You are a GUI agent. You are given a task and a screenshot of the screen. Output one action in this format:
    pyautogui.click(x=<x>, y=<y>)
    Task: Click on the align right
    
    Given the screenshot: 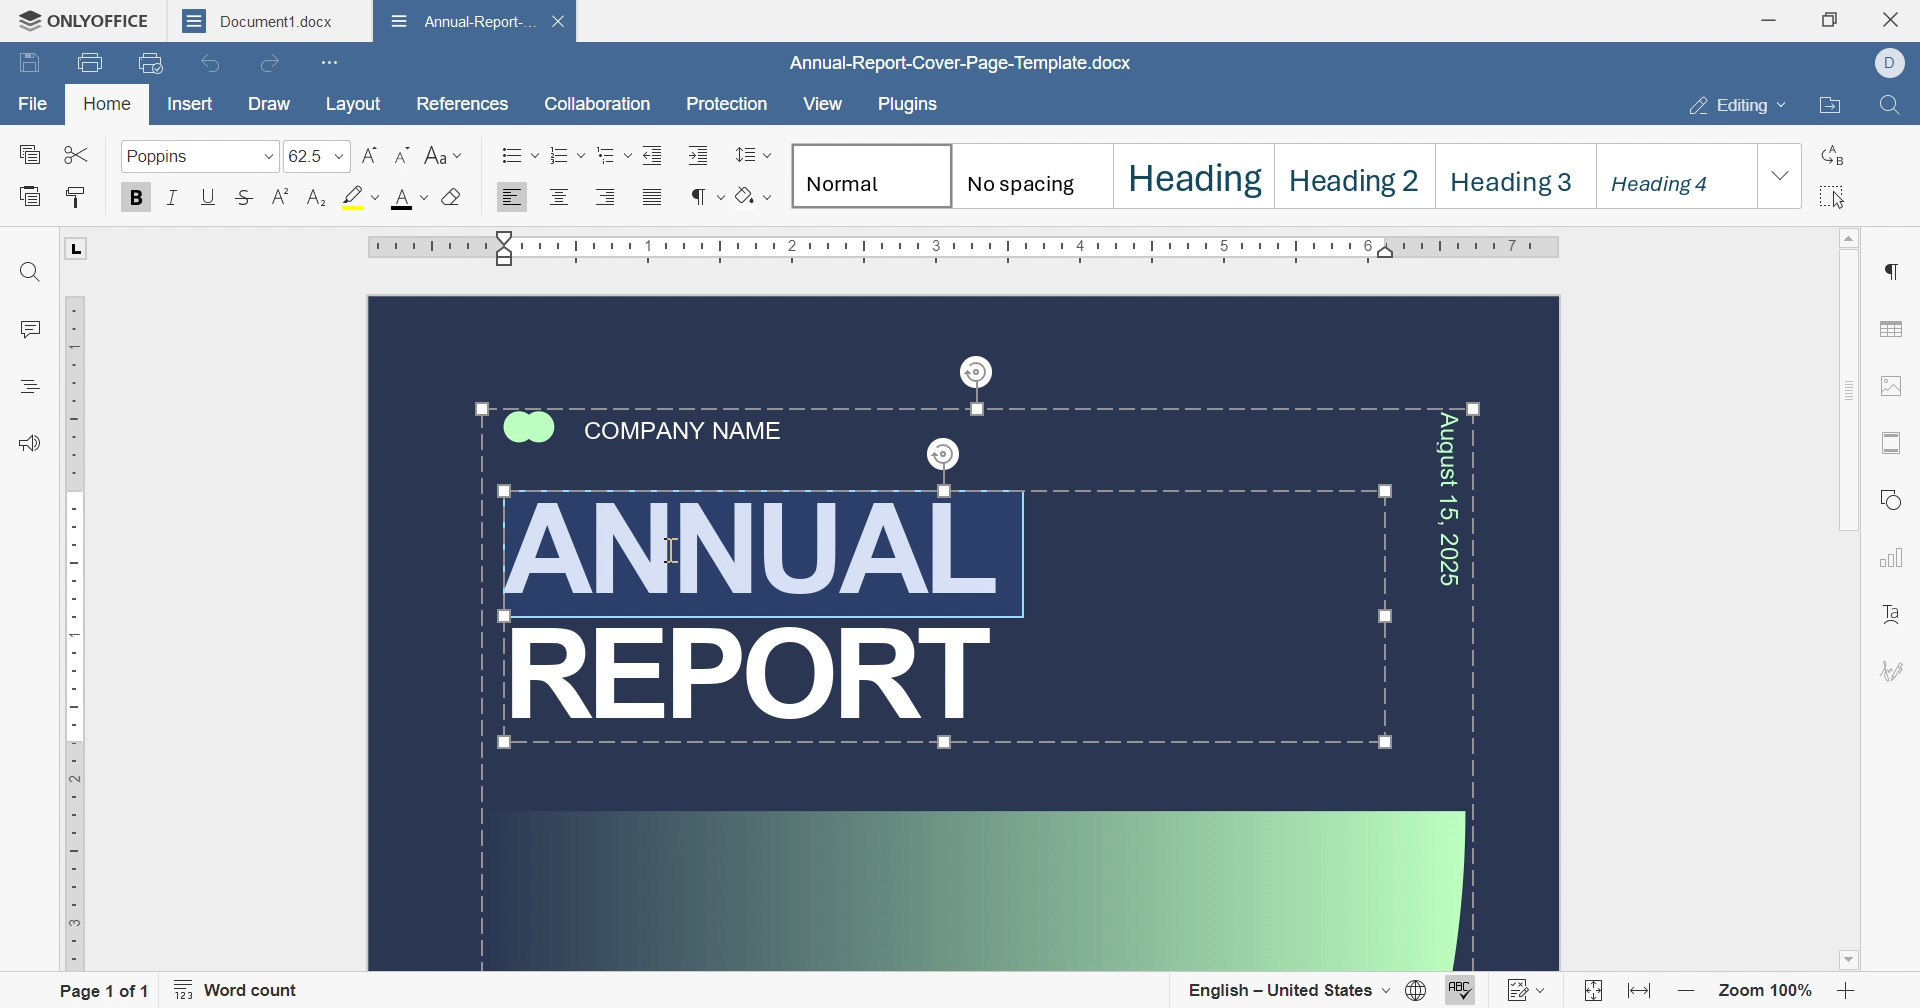 What is the action you would take?
    pyautogui.click(x=615, y=195)
    